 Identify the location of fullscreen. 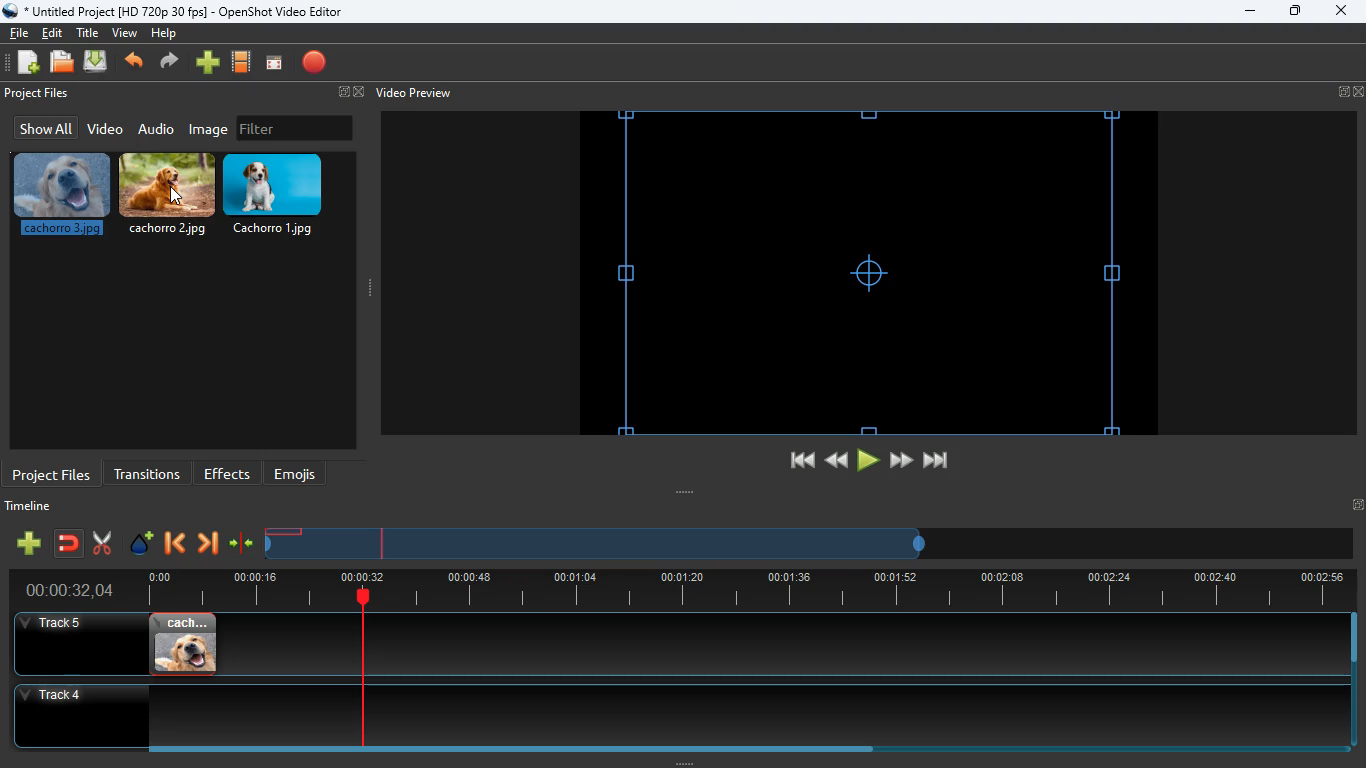
(1351, 92).